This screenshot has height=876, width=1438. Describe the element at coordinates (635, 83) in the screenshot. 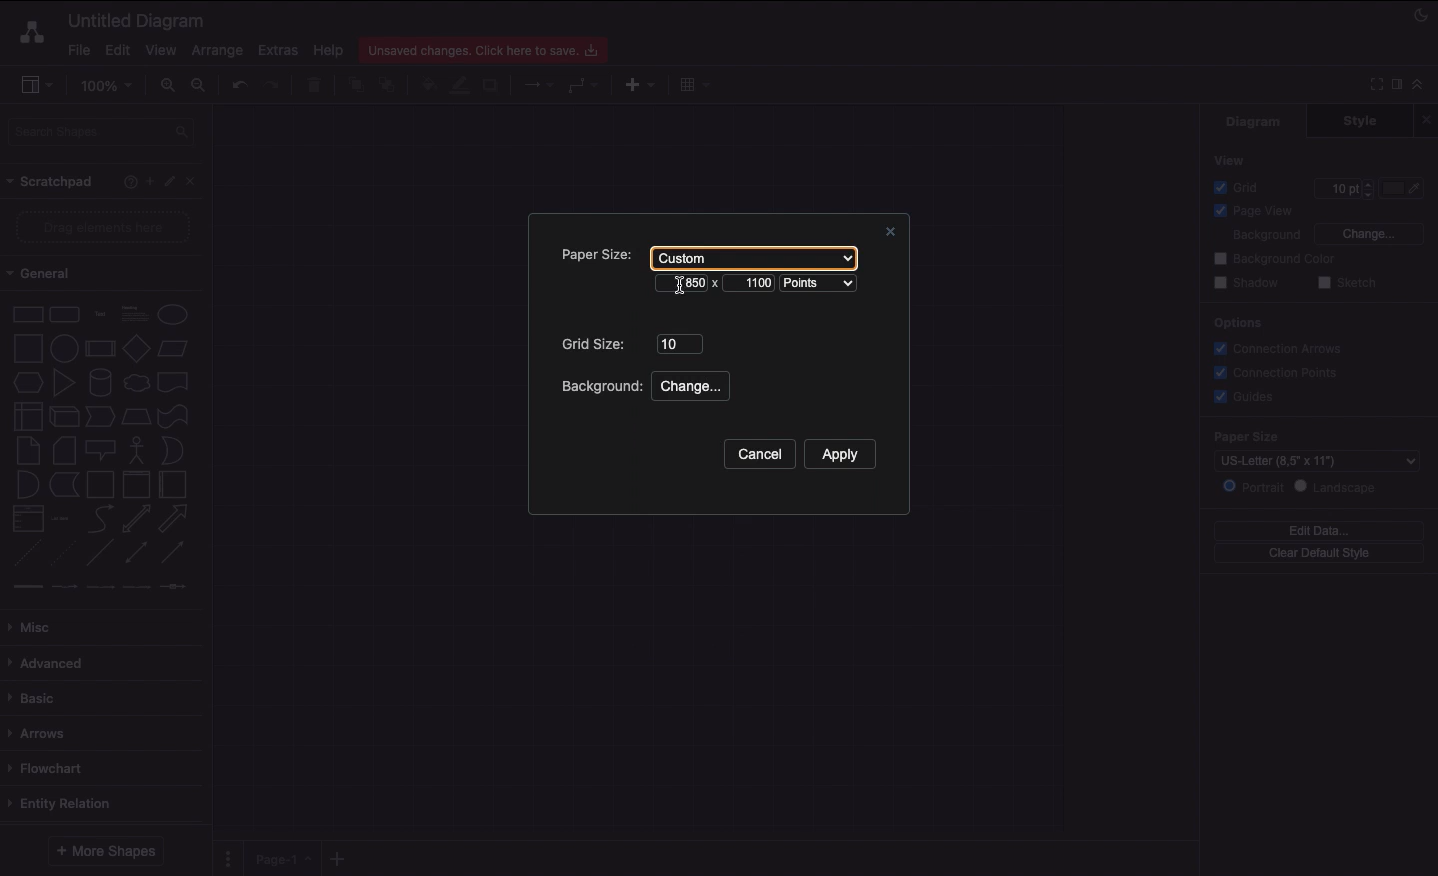

I see `Insert` at that location.